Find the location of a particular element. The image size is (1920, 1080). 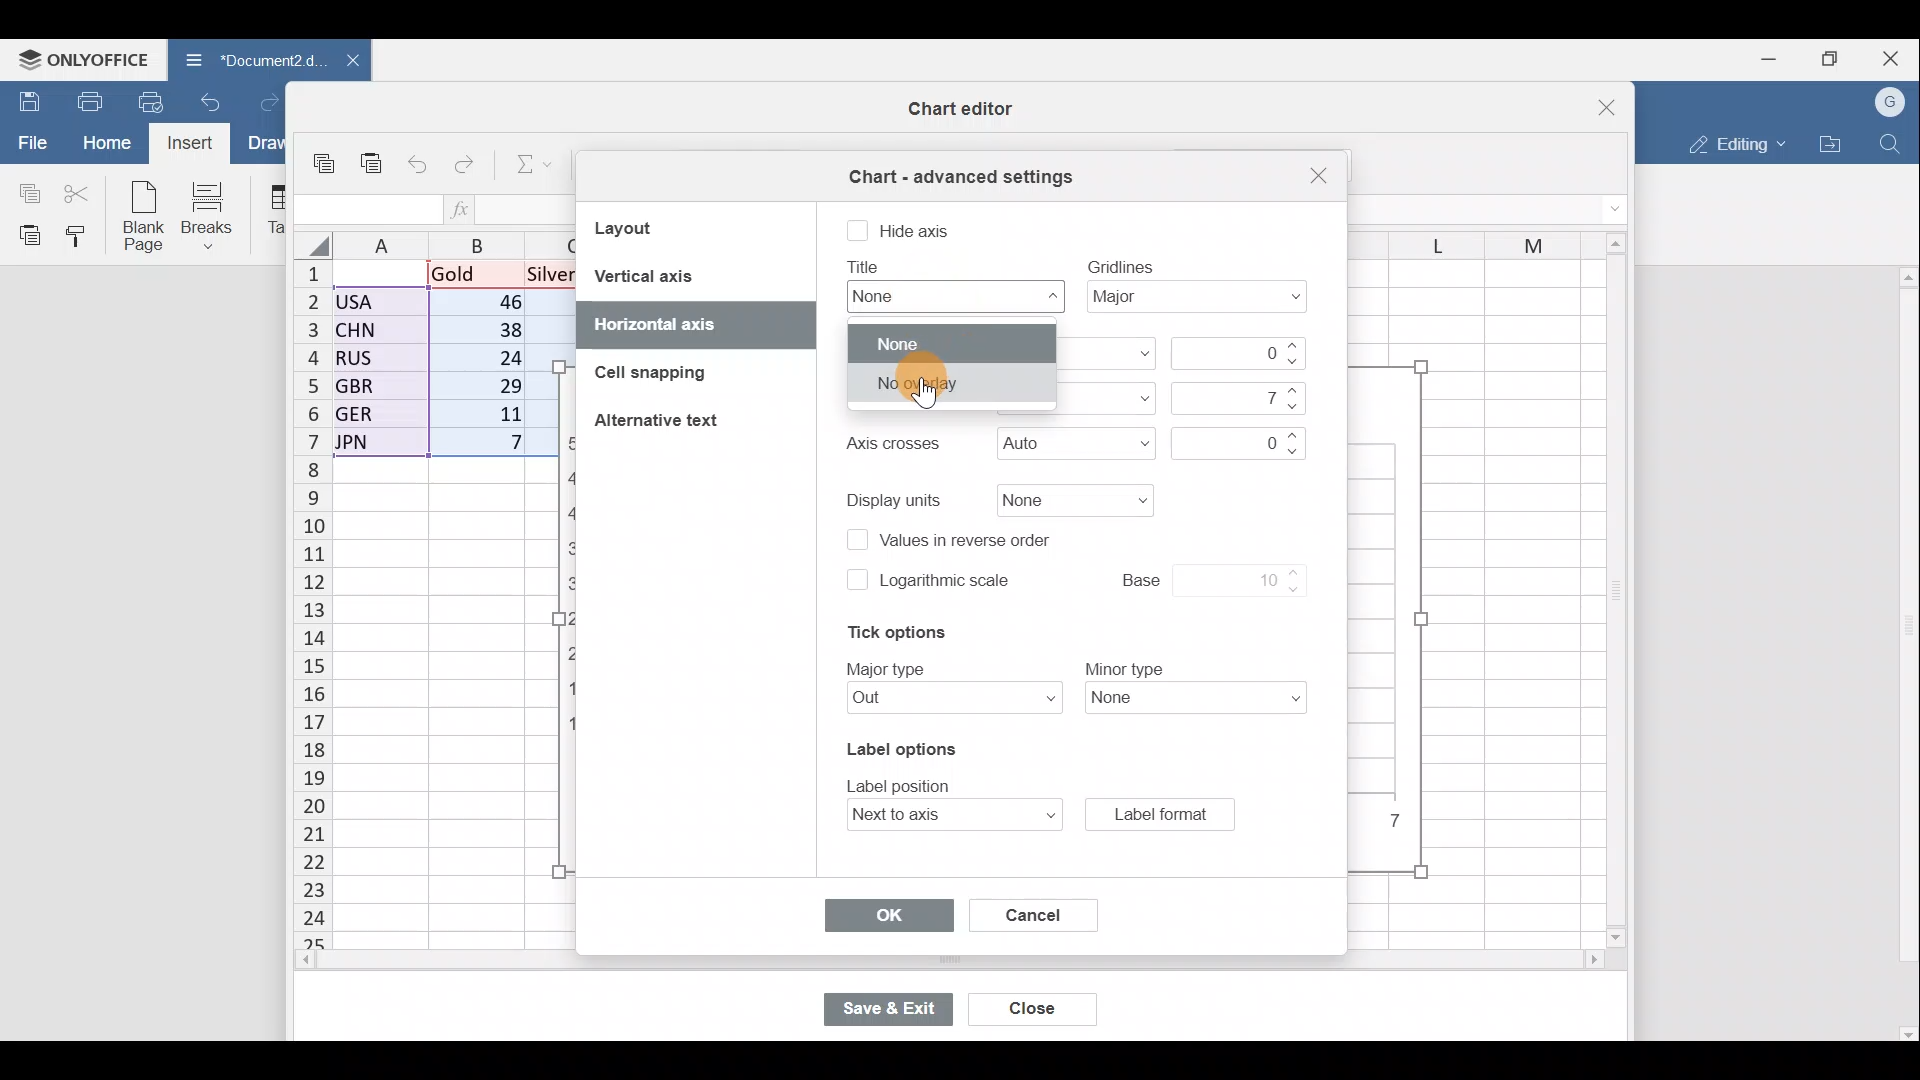

None is located at coordinates (950, 342).